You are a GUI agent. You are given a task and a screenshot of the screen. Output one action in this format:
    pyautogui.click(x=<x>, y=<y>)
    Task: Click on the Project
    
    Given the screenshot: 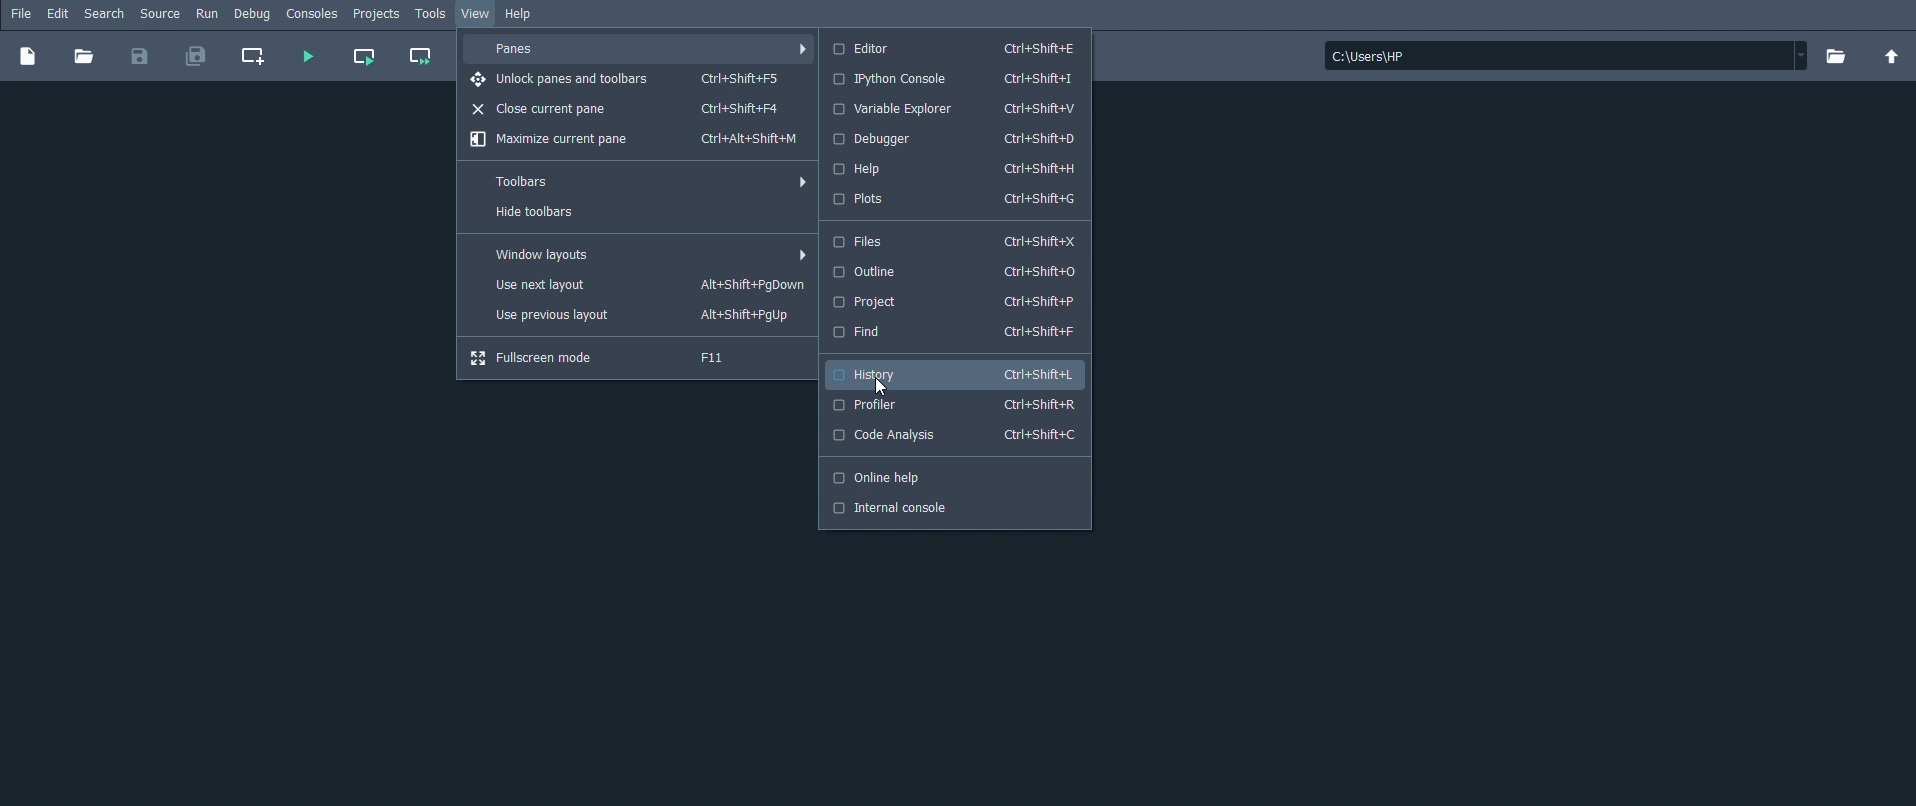 What is the action you would take?
    pyautogui.click(x=959, y=301)
    